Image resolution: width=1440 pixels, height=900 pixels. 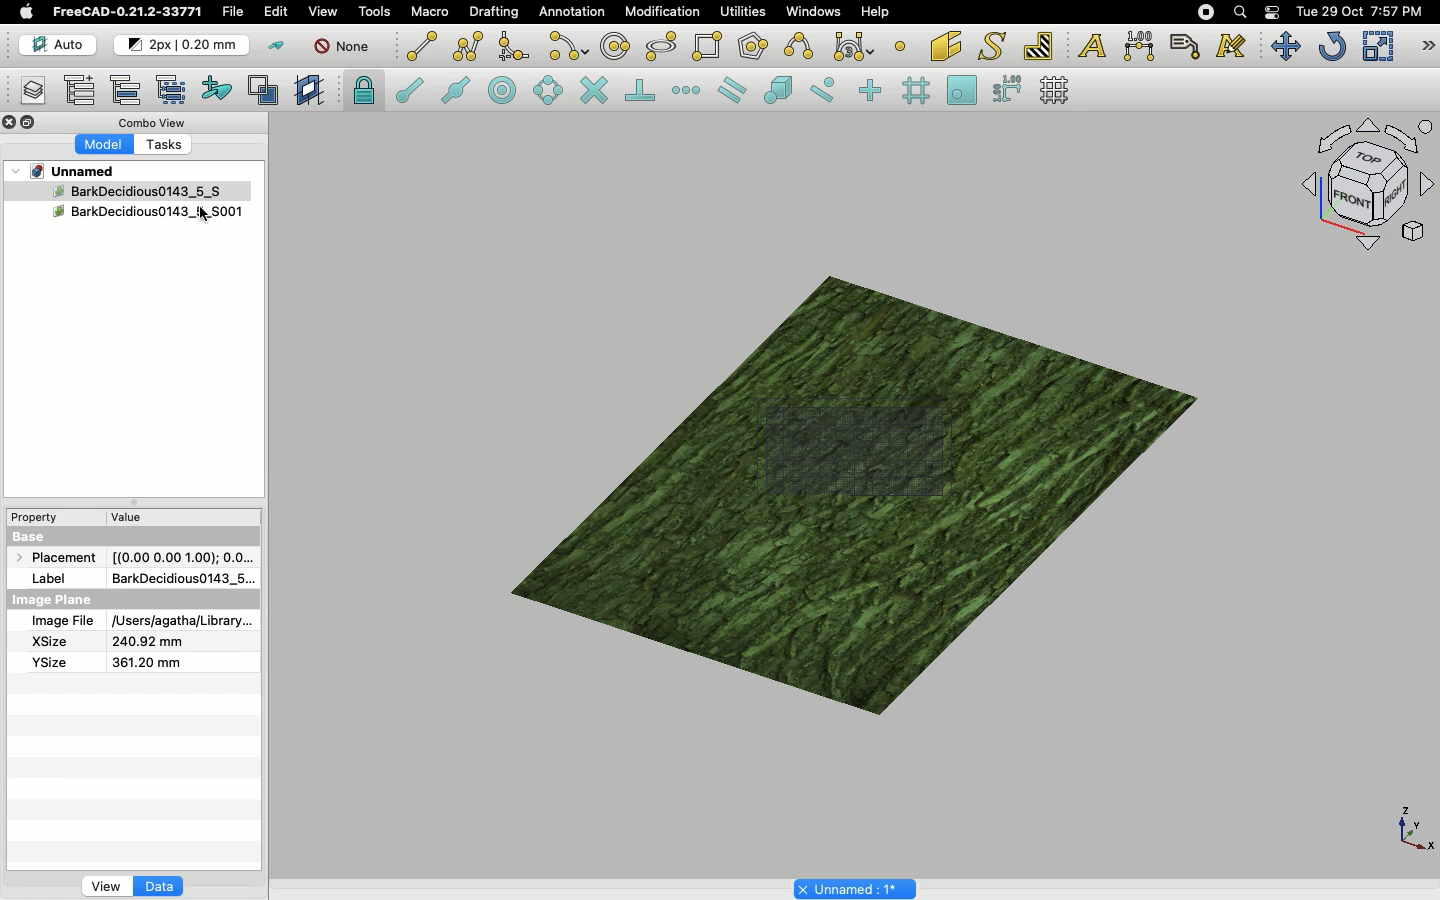 What do you see at coordinates (365, 93) in the screenshot?
I see `lock` at bounding box center [365, 93].